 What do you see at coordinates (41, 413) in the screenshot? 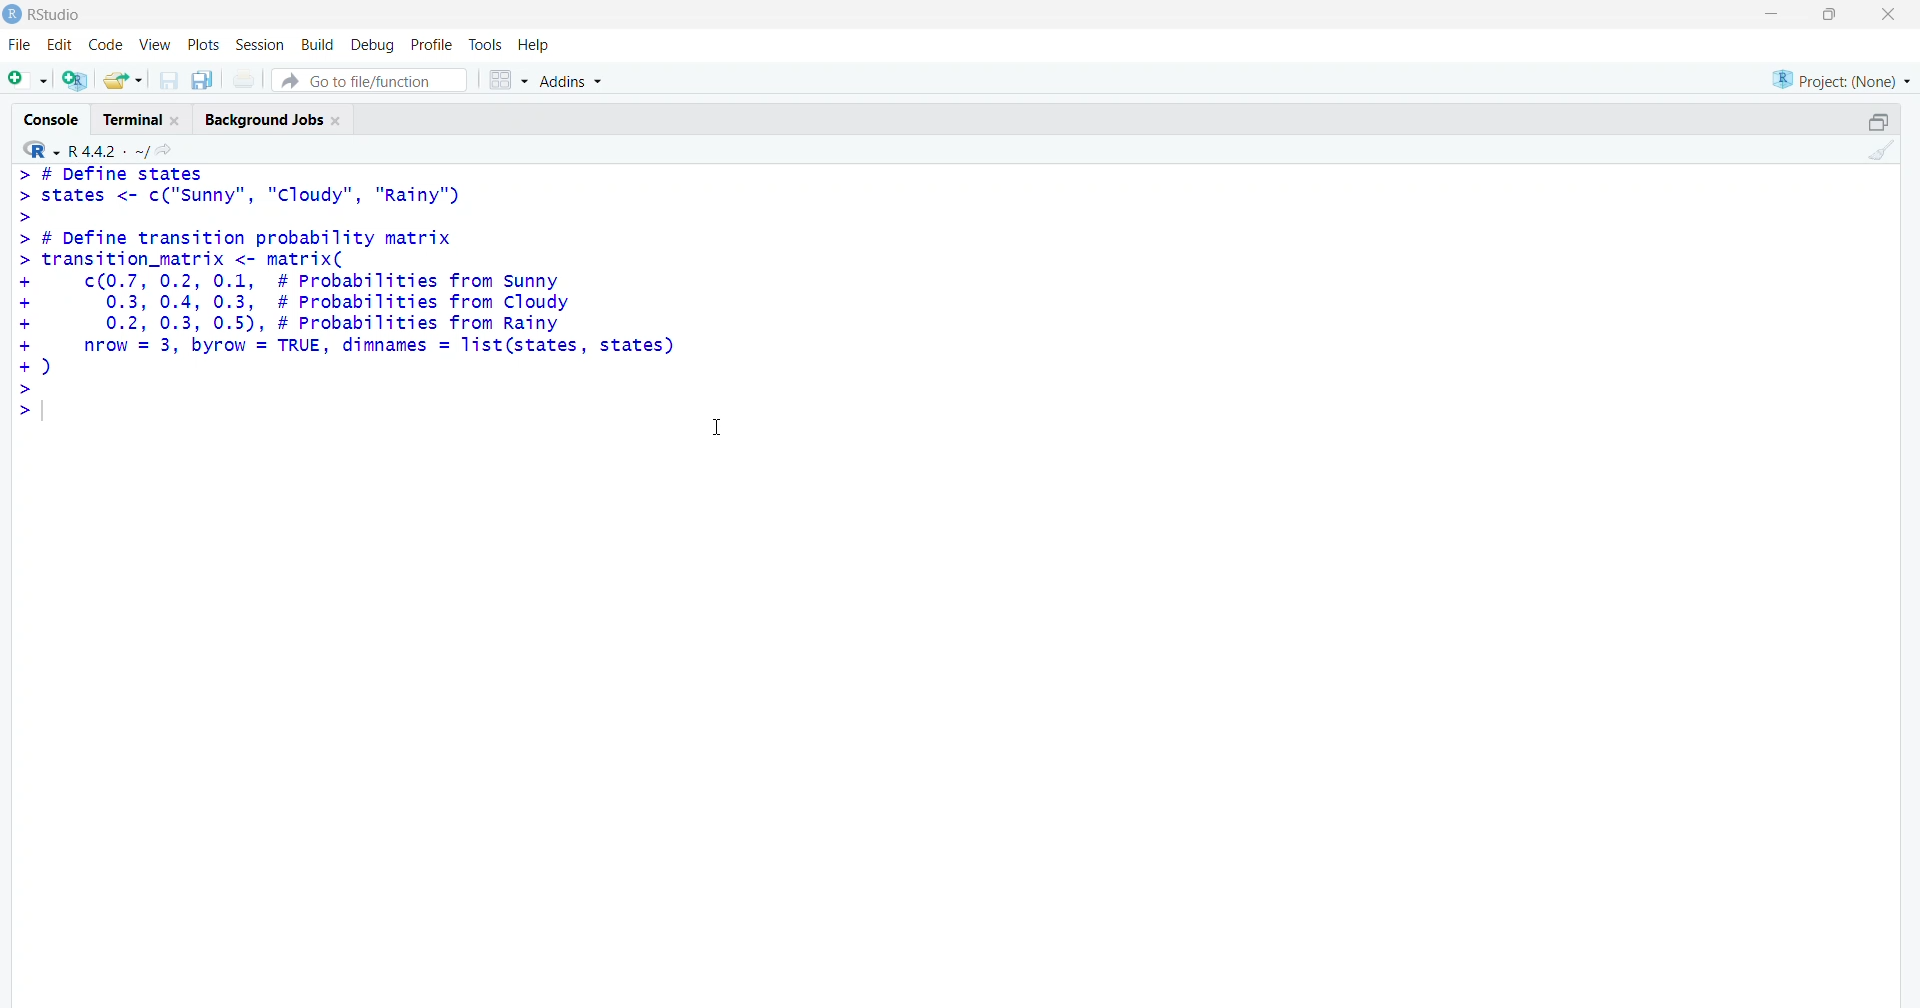
I see `text cursor` at bounding box center [41, 413].